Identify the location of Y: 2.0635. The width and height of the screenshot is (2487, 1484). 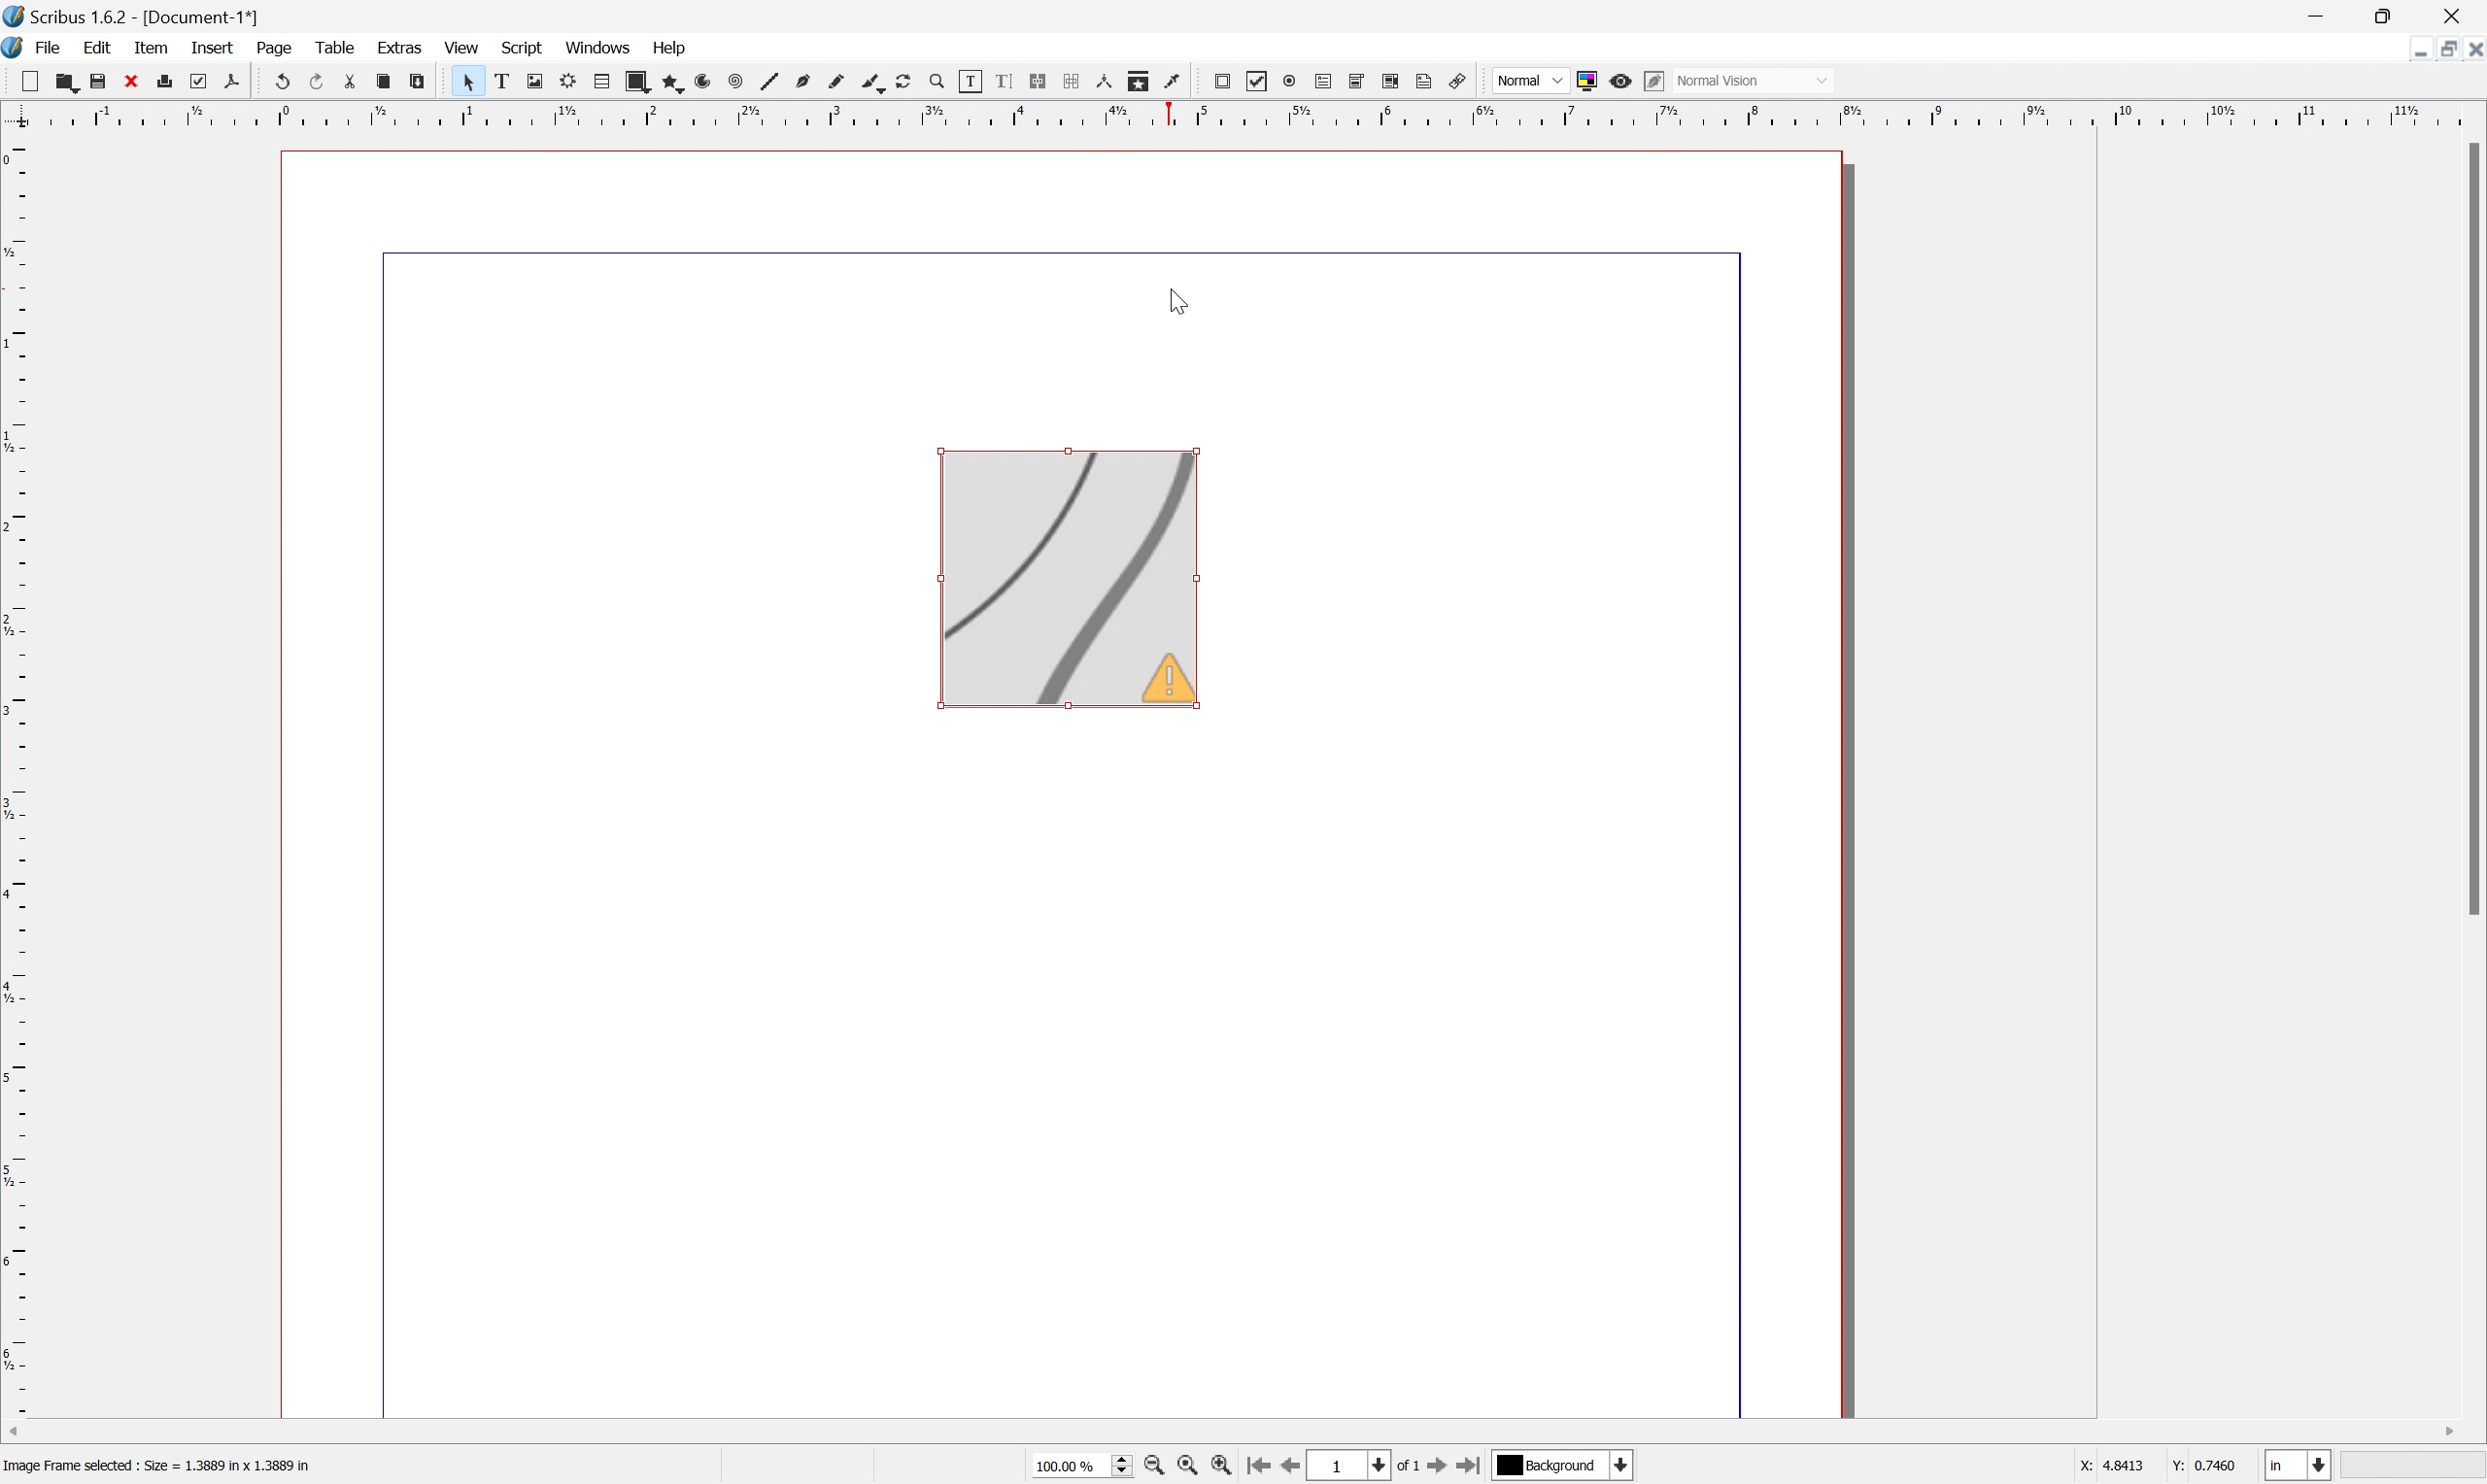
(2206, 1466).